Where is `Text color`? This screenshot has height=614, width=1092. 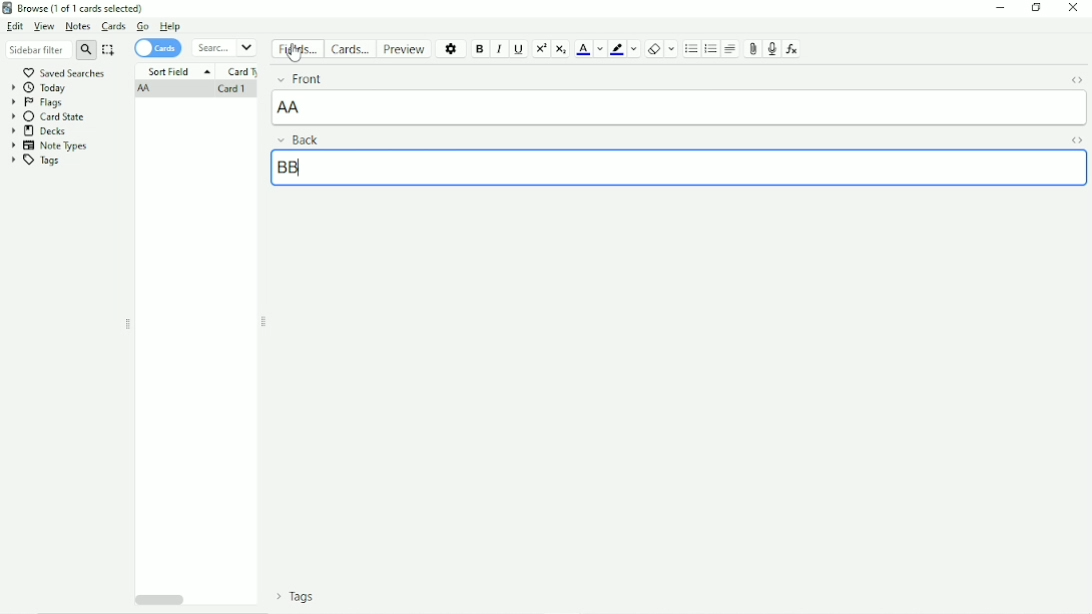
Text color is located at coordinates (583, 48).